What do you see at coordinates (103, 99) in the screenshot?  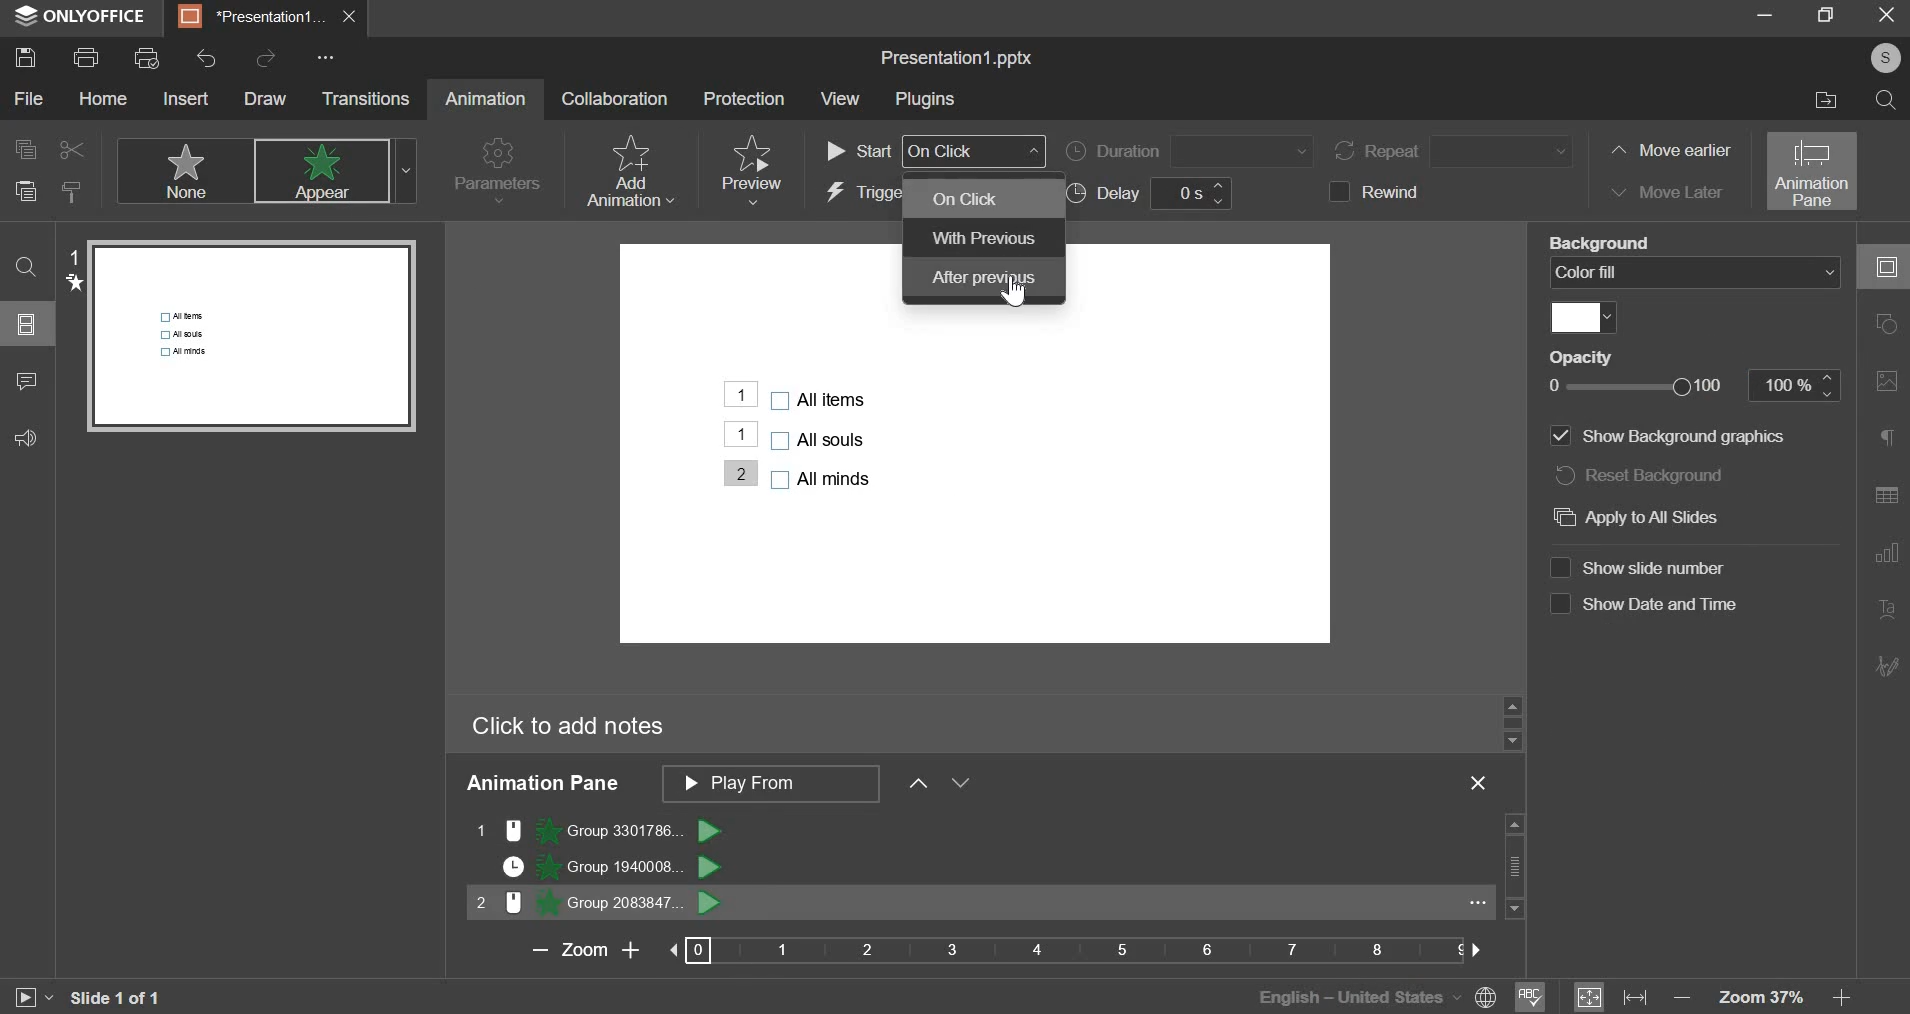 I see `home` at bounding box center [103, 99].